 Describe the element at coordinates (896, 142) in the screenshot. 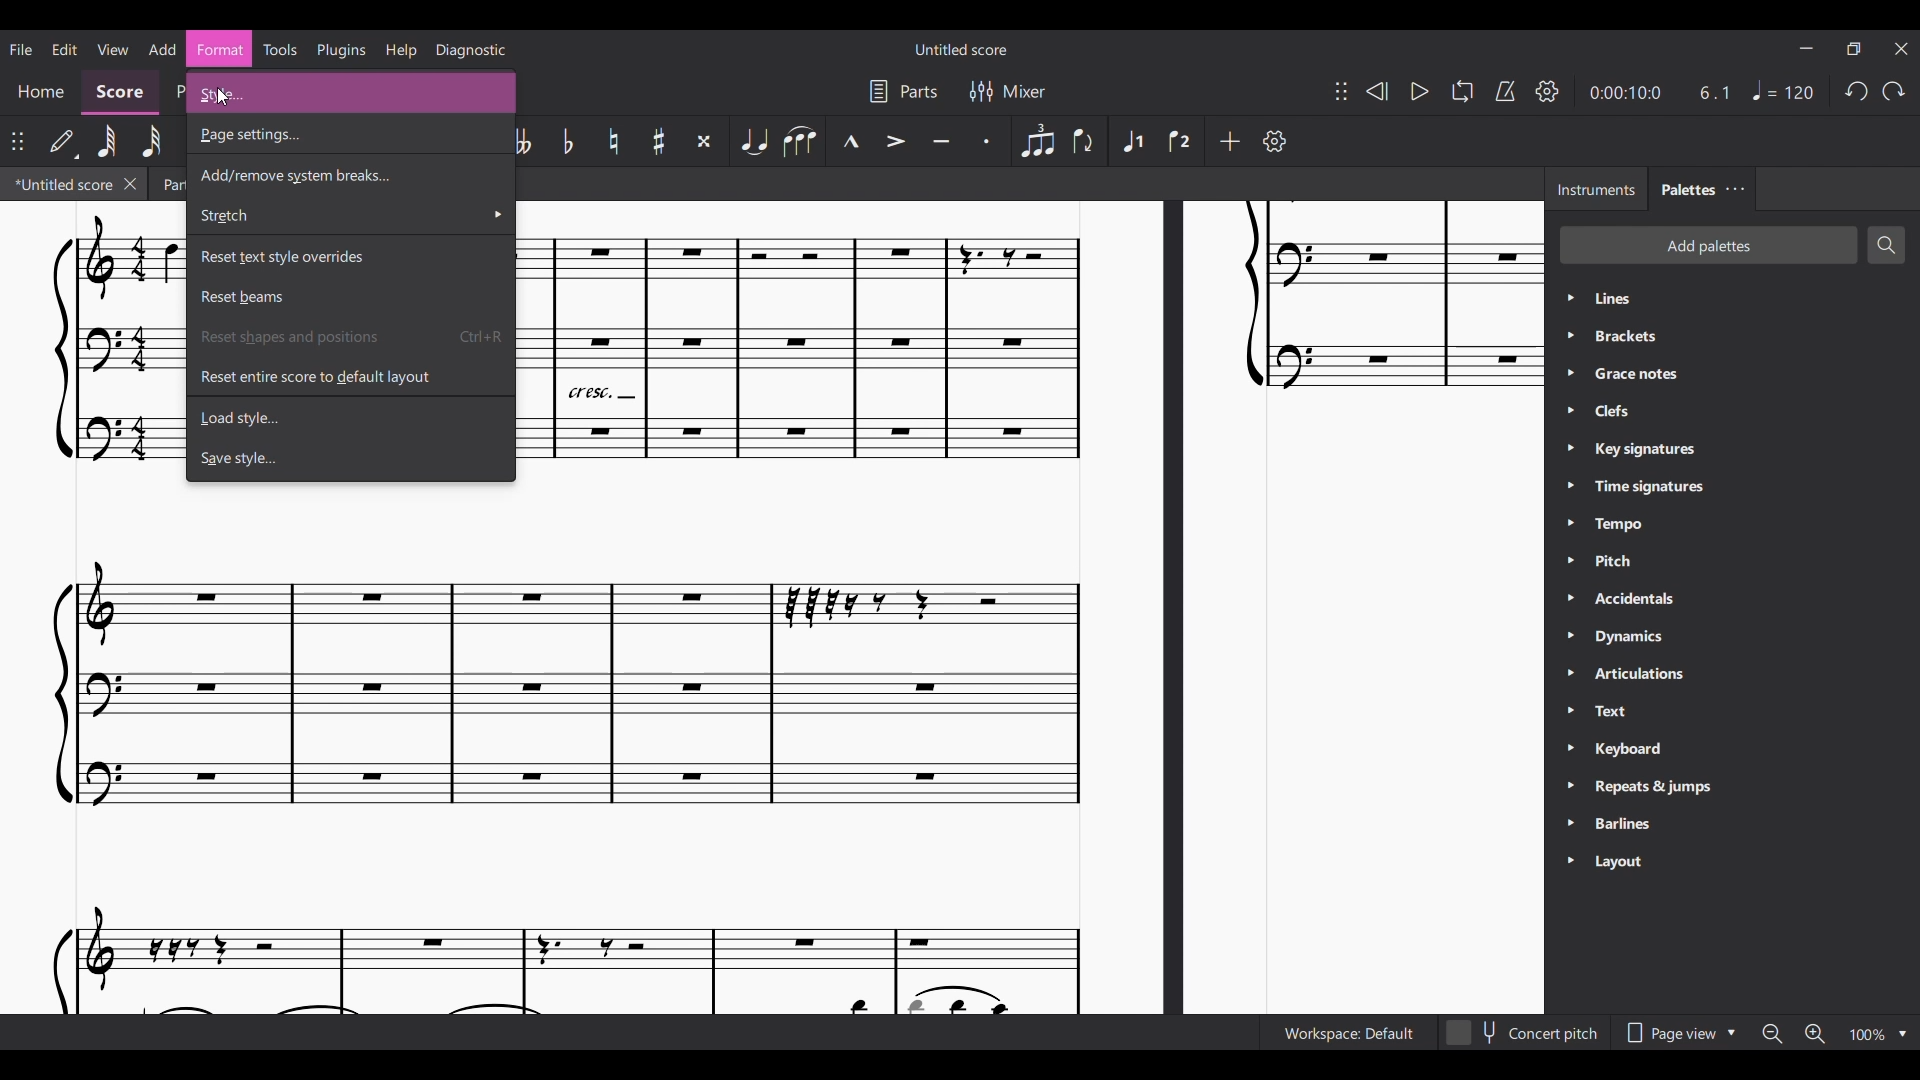

I see `Accent` at that location.